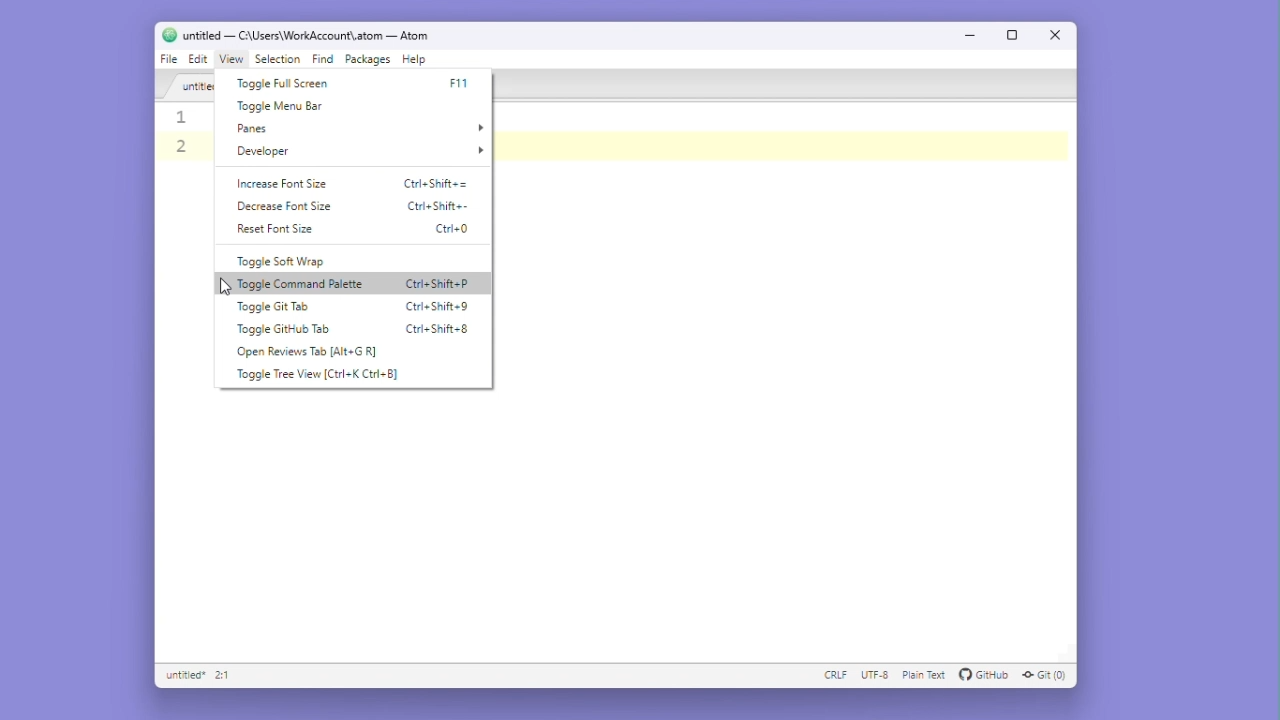 Image resolution: width=1280 pixels, height=720 pixels. What do you see at coordinates (46, 325) in the screenshot?
I see `Desktop` at bounding box center [46, 325].